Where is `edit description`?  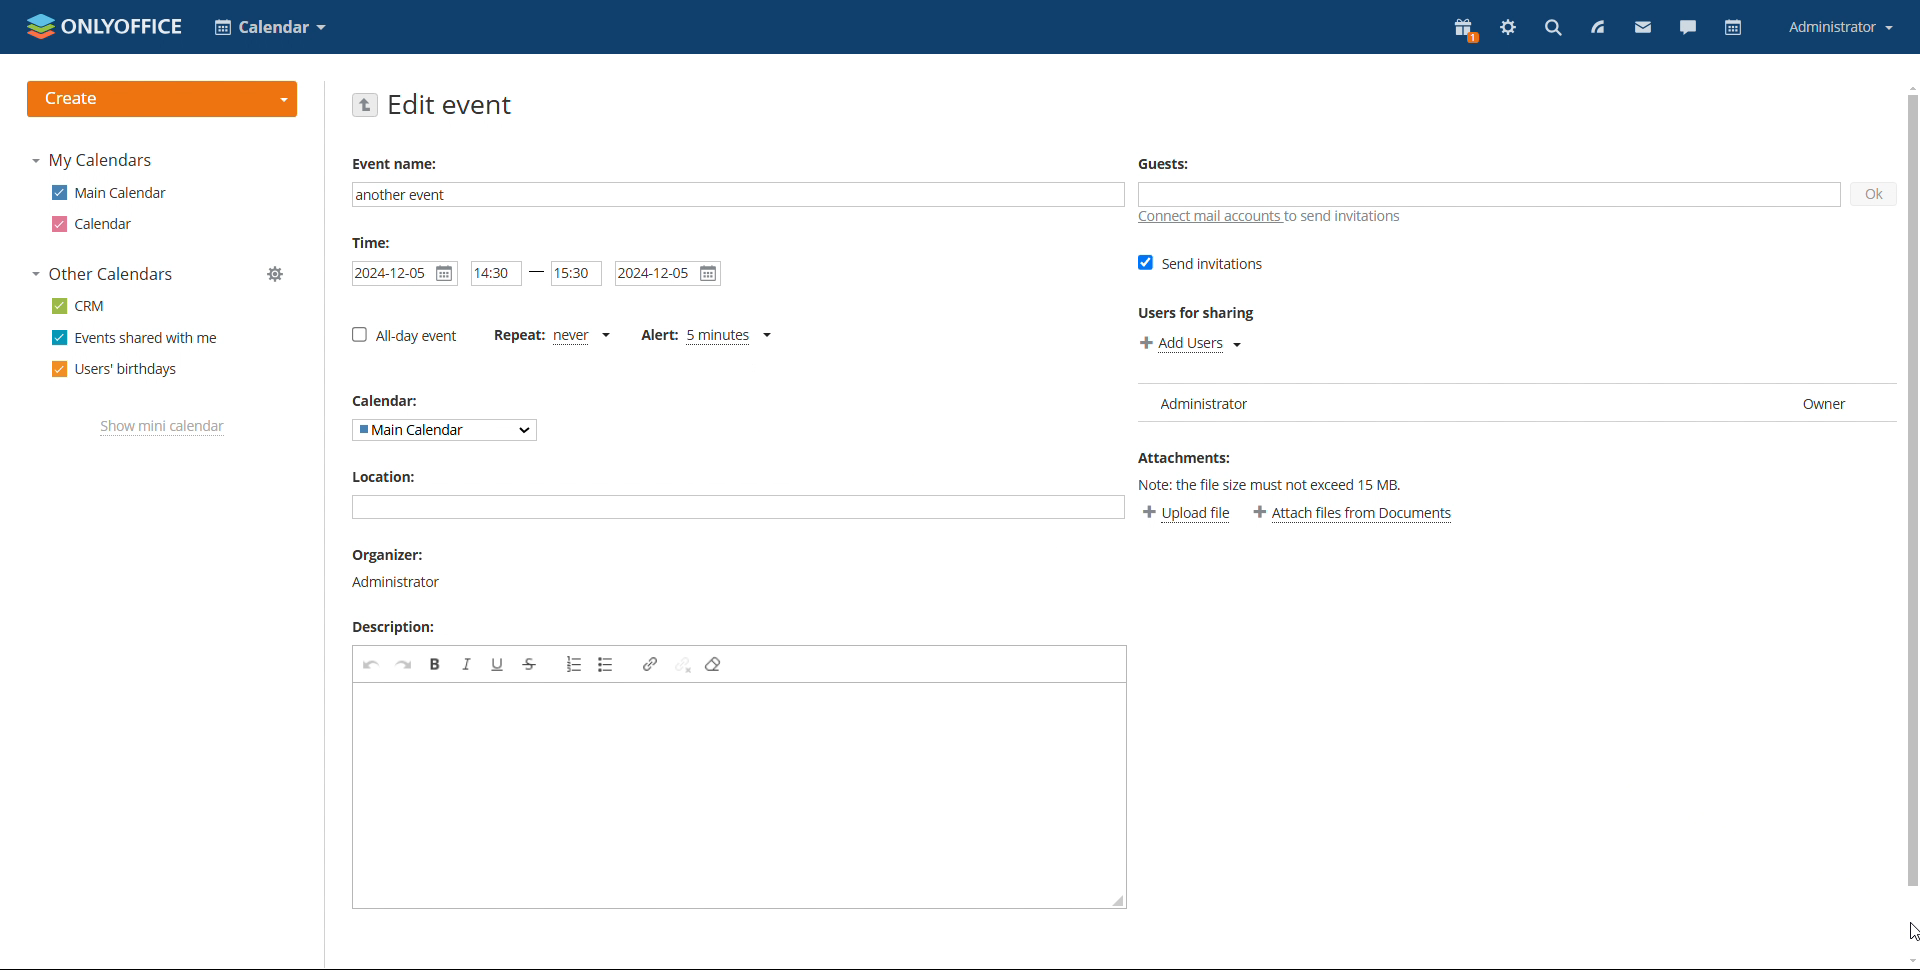 edit description is located at coordinates (739, 795).